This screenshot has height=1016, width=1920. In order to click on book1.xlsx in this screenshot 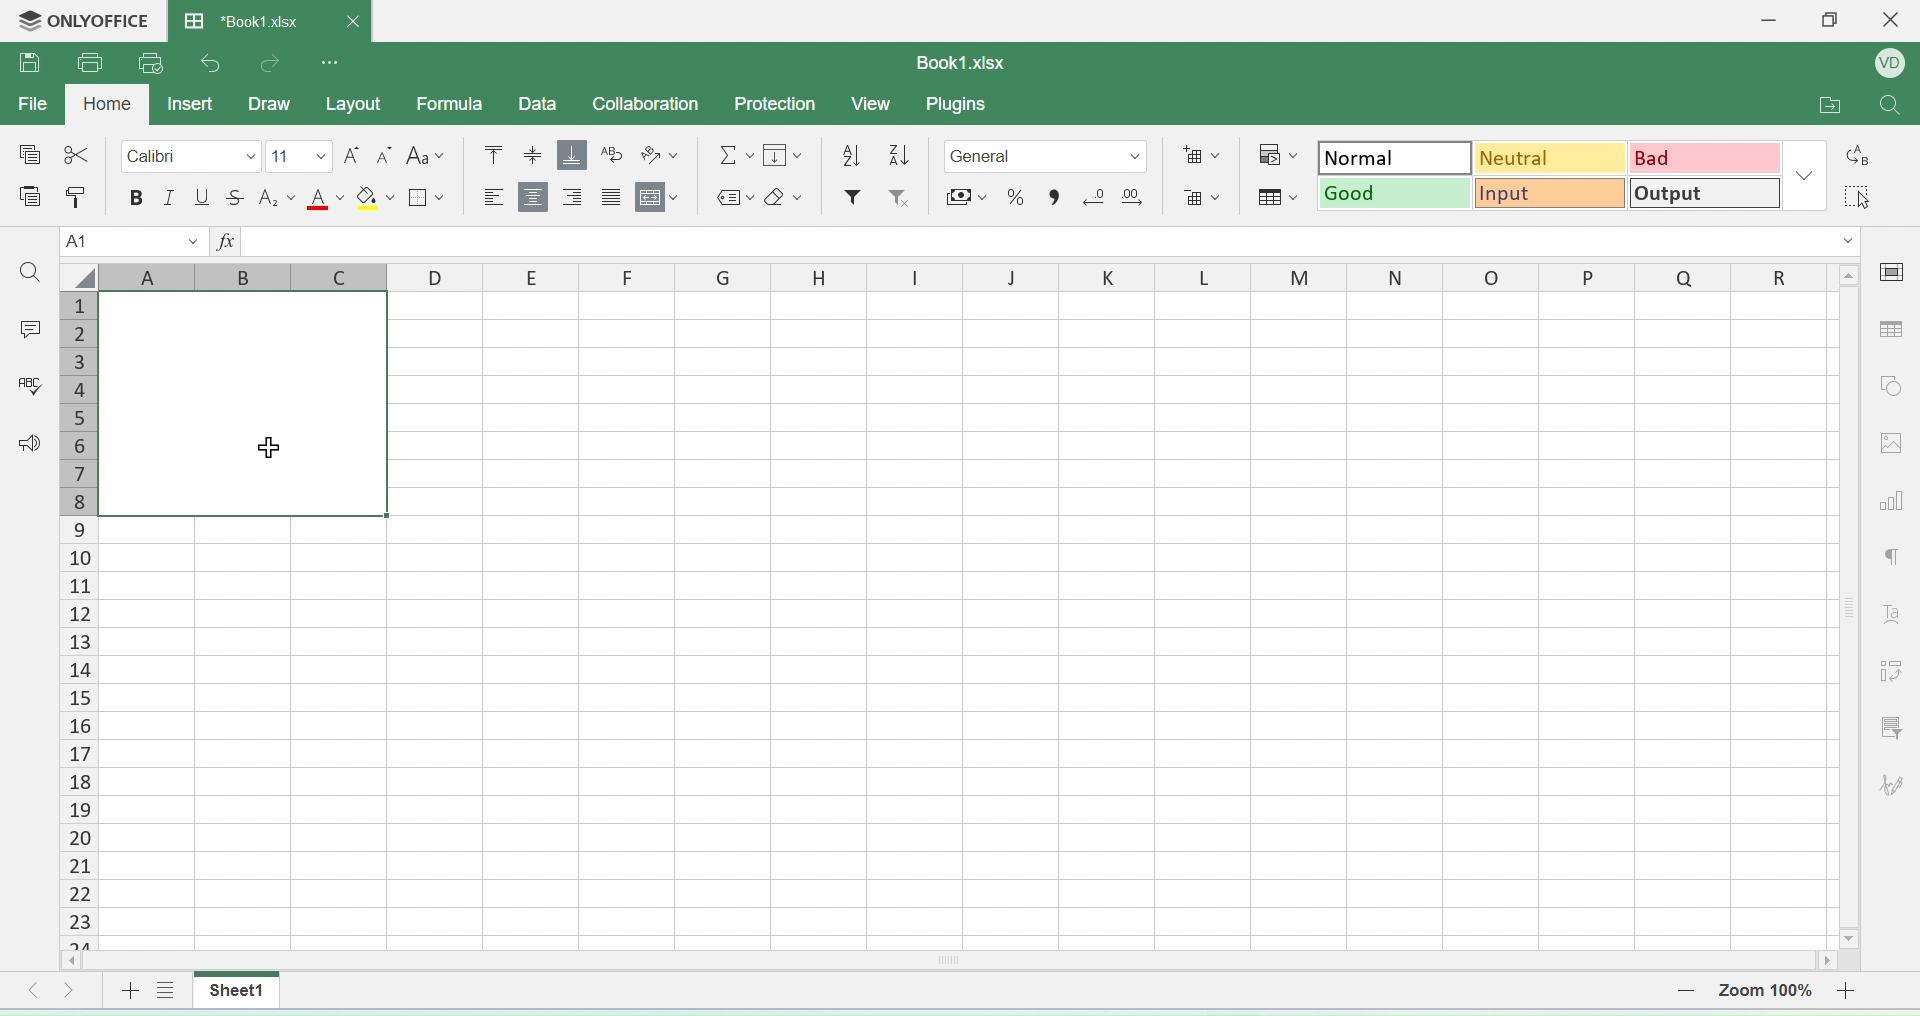, I will do `click(957, 61)`.